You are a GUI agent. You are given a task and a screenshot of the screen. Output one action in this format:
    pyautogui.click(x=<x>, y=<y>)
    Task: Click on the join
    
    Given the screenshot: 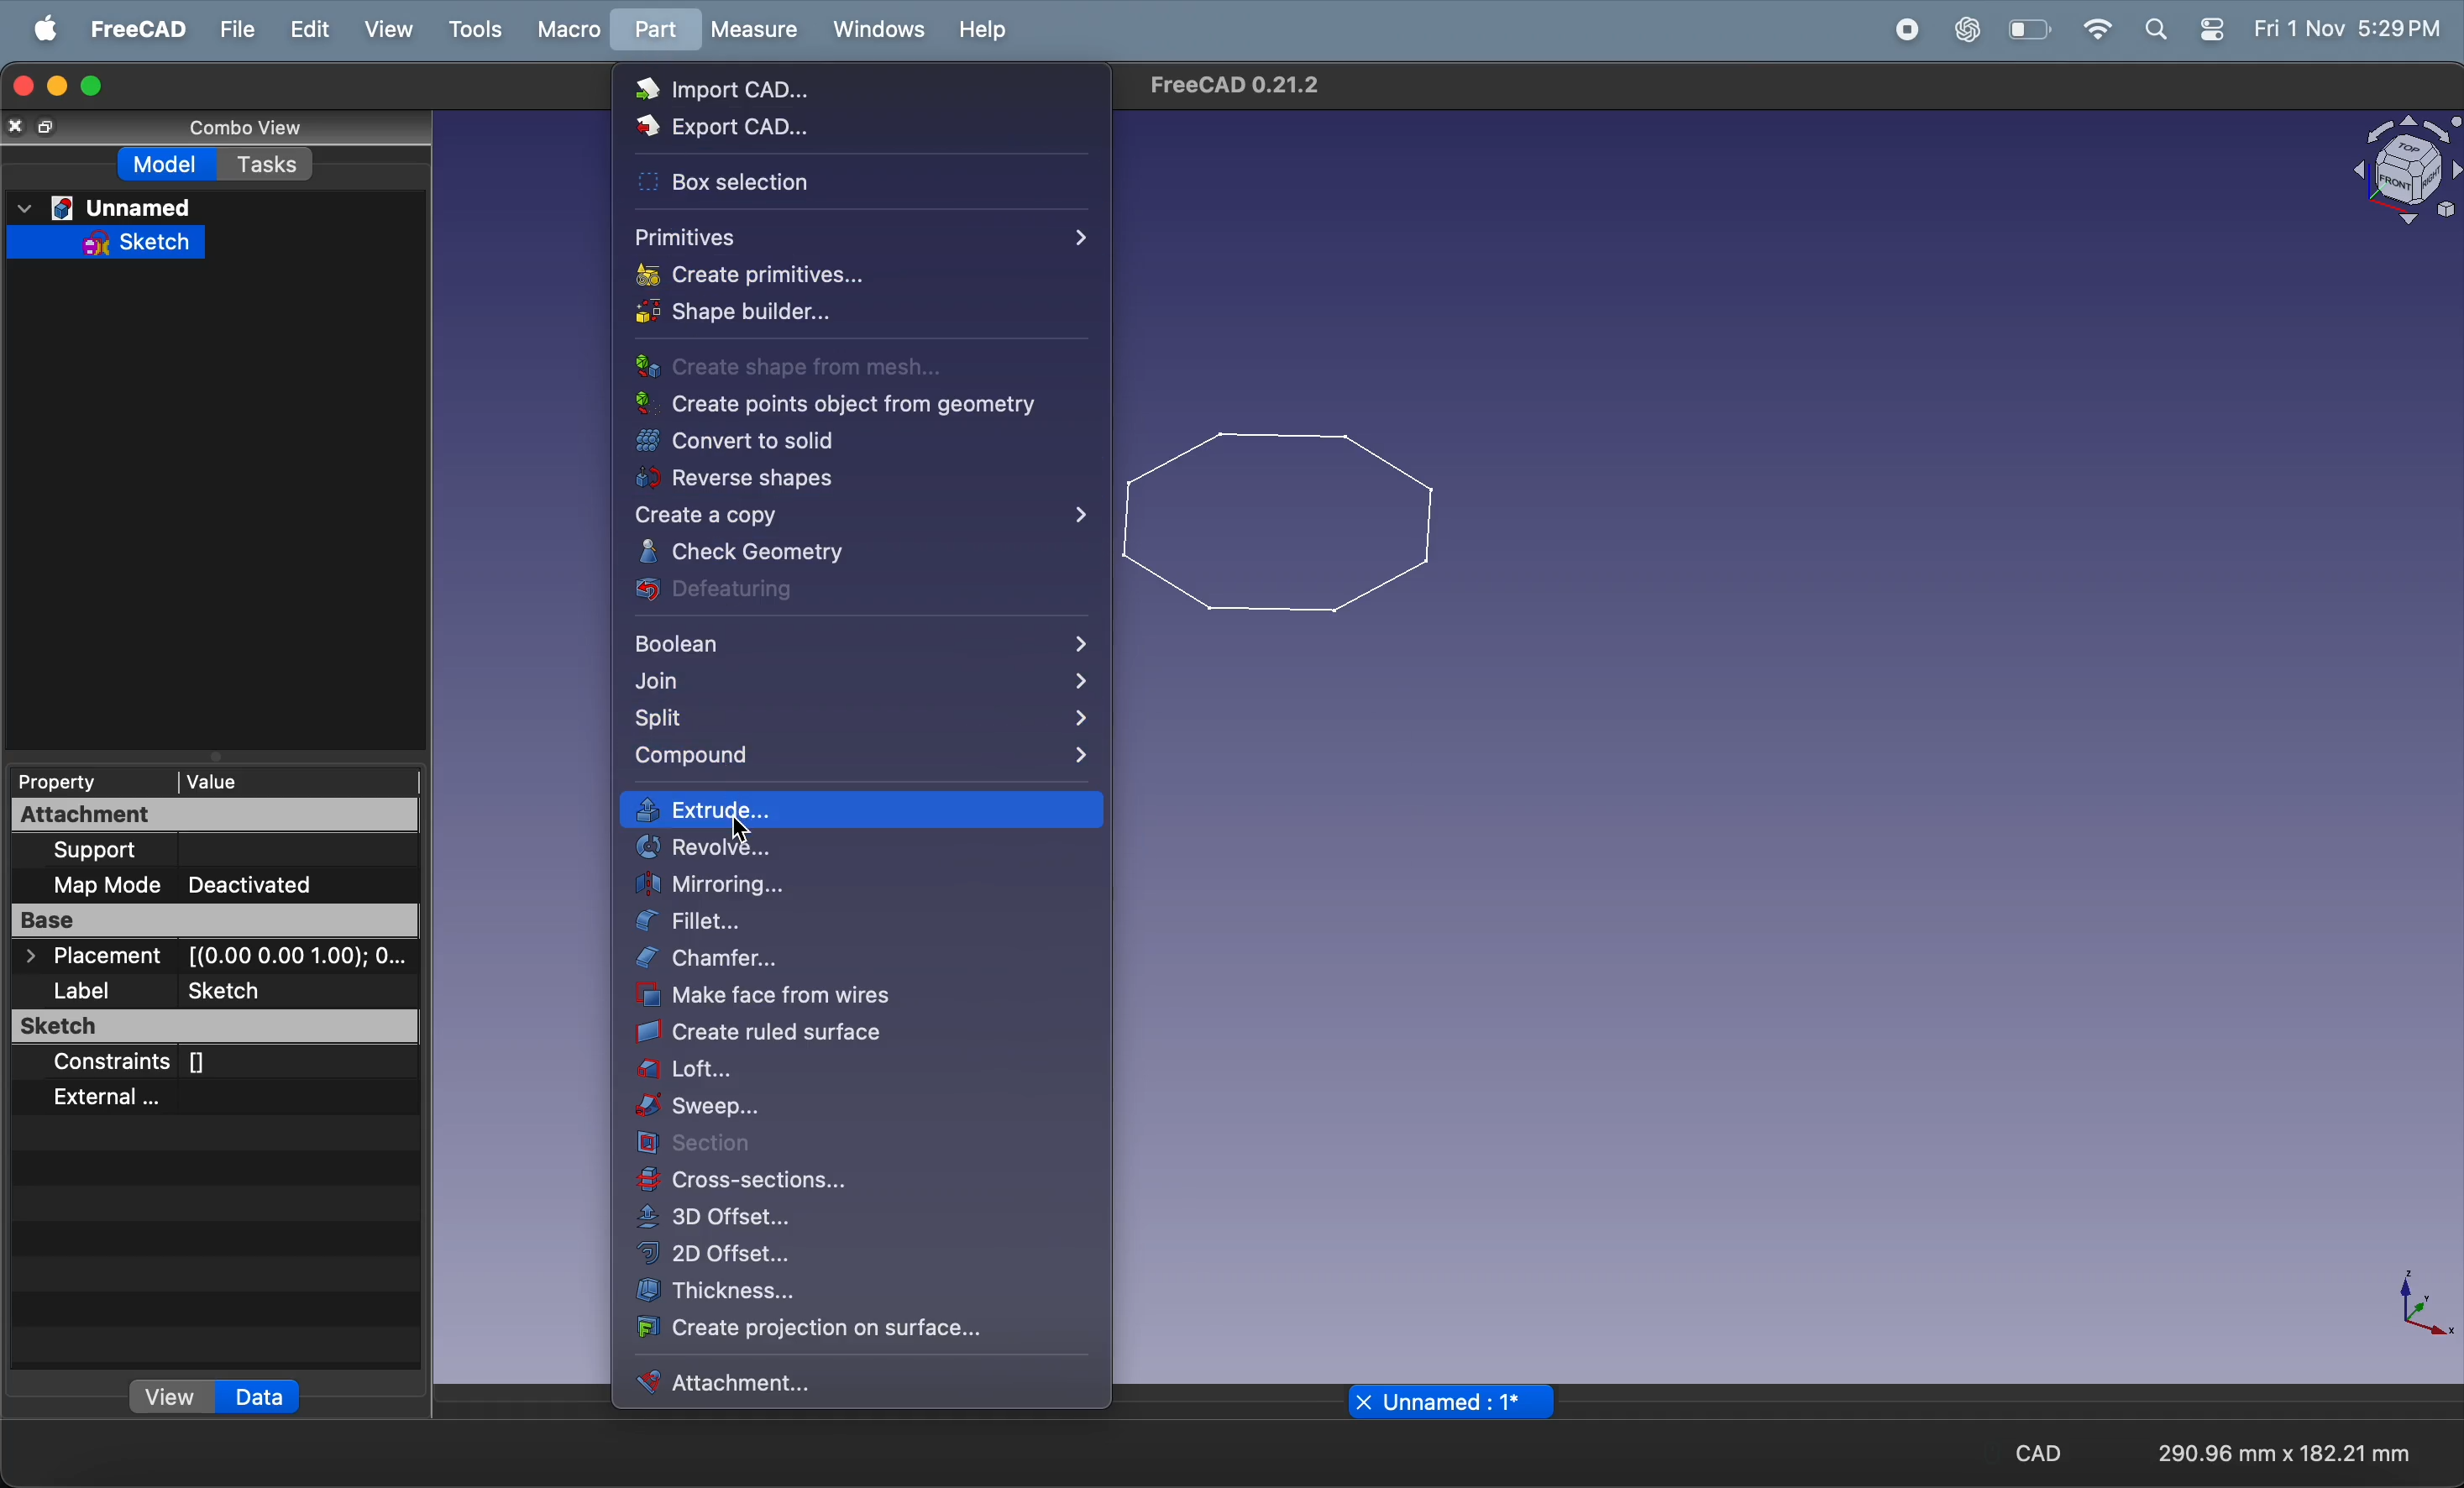 What is the action you would take?
    pyautogui.click(x=863, y=679)
    